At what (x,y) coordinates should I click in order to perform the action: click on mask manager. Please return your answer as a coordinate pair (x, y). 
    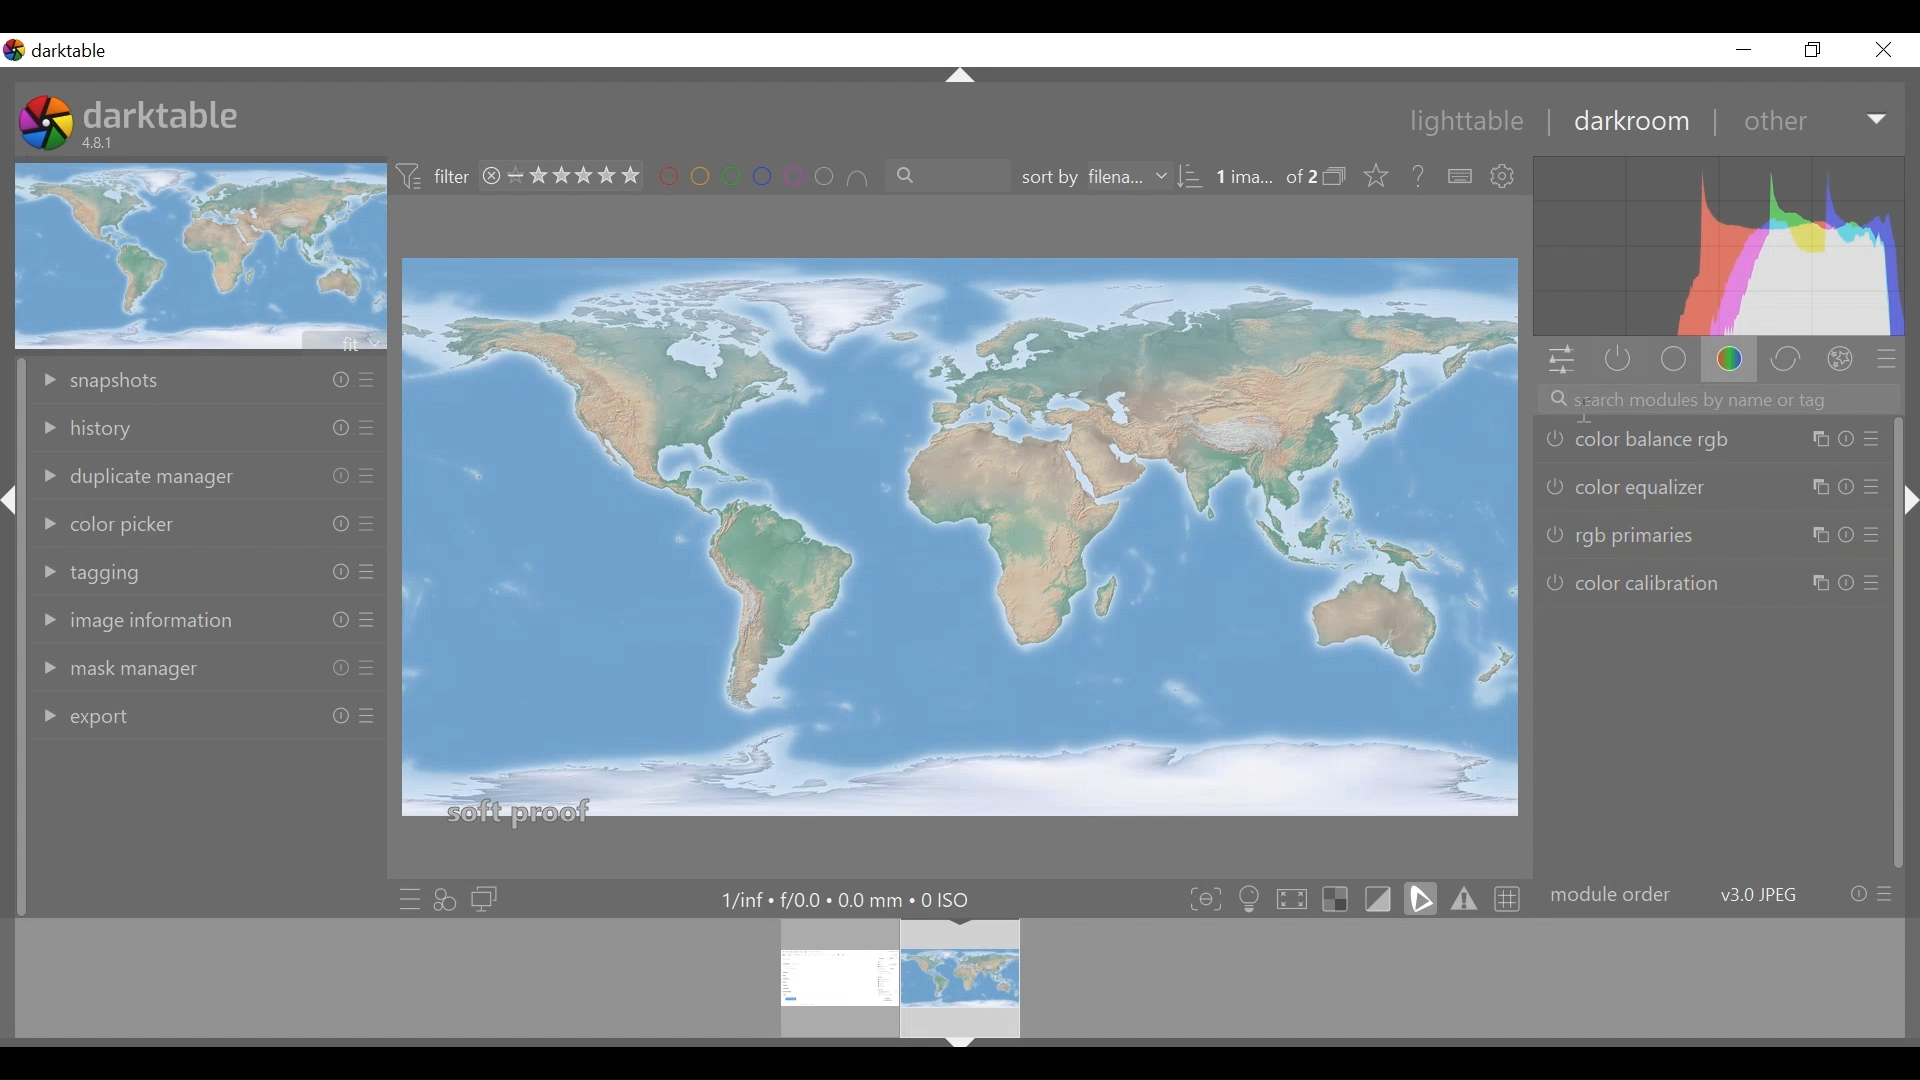
    Looking at the image, I should click on (142, 669).